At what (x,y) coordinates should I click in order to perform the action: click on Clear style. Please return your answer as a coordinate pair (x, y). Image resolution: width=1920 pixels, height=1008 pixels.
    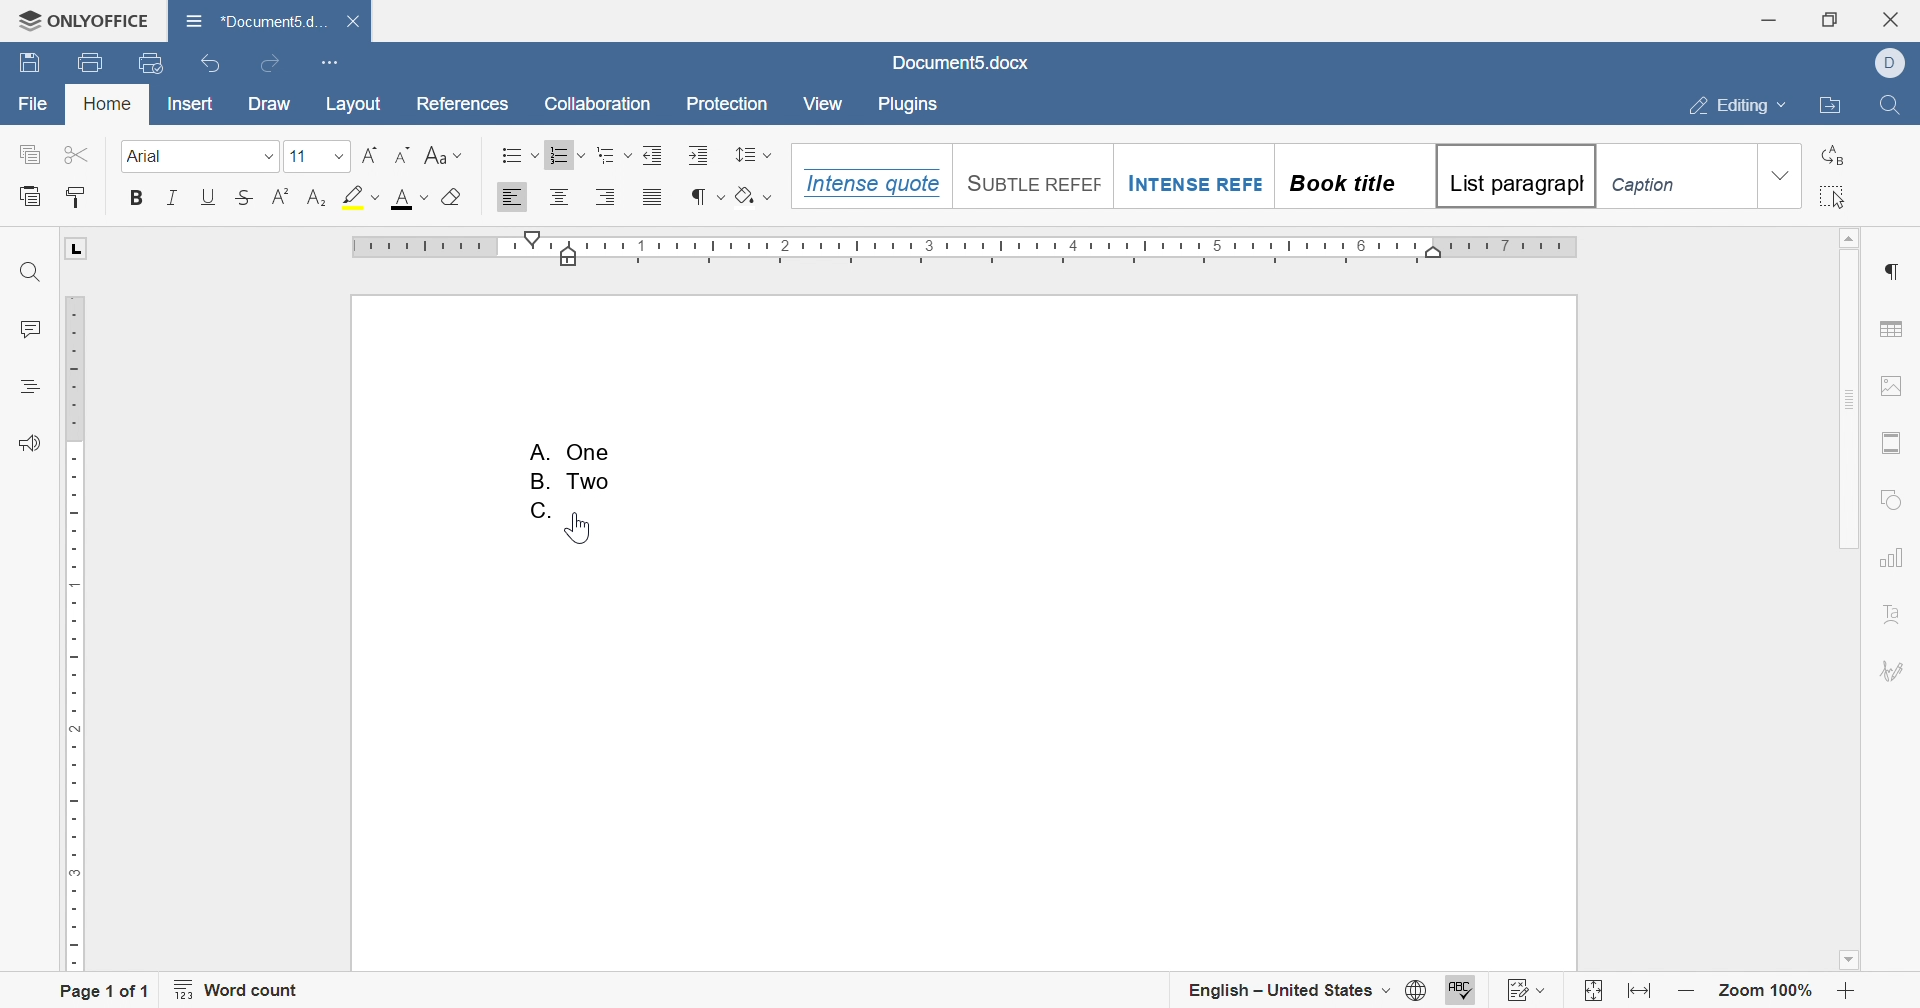
    Looking at the image, I should click on (454, 197).